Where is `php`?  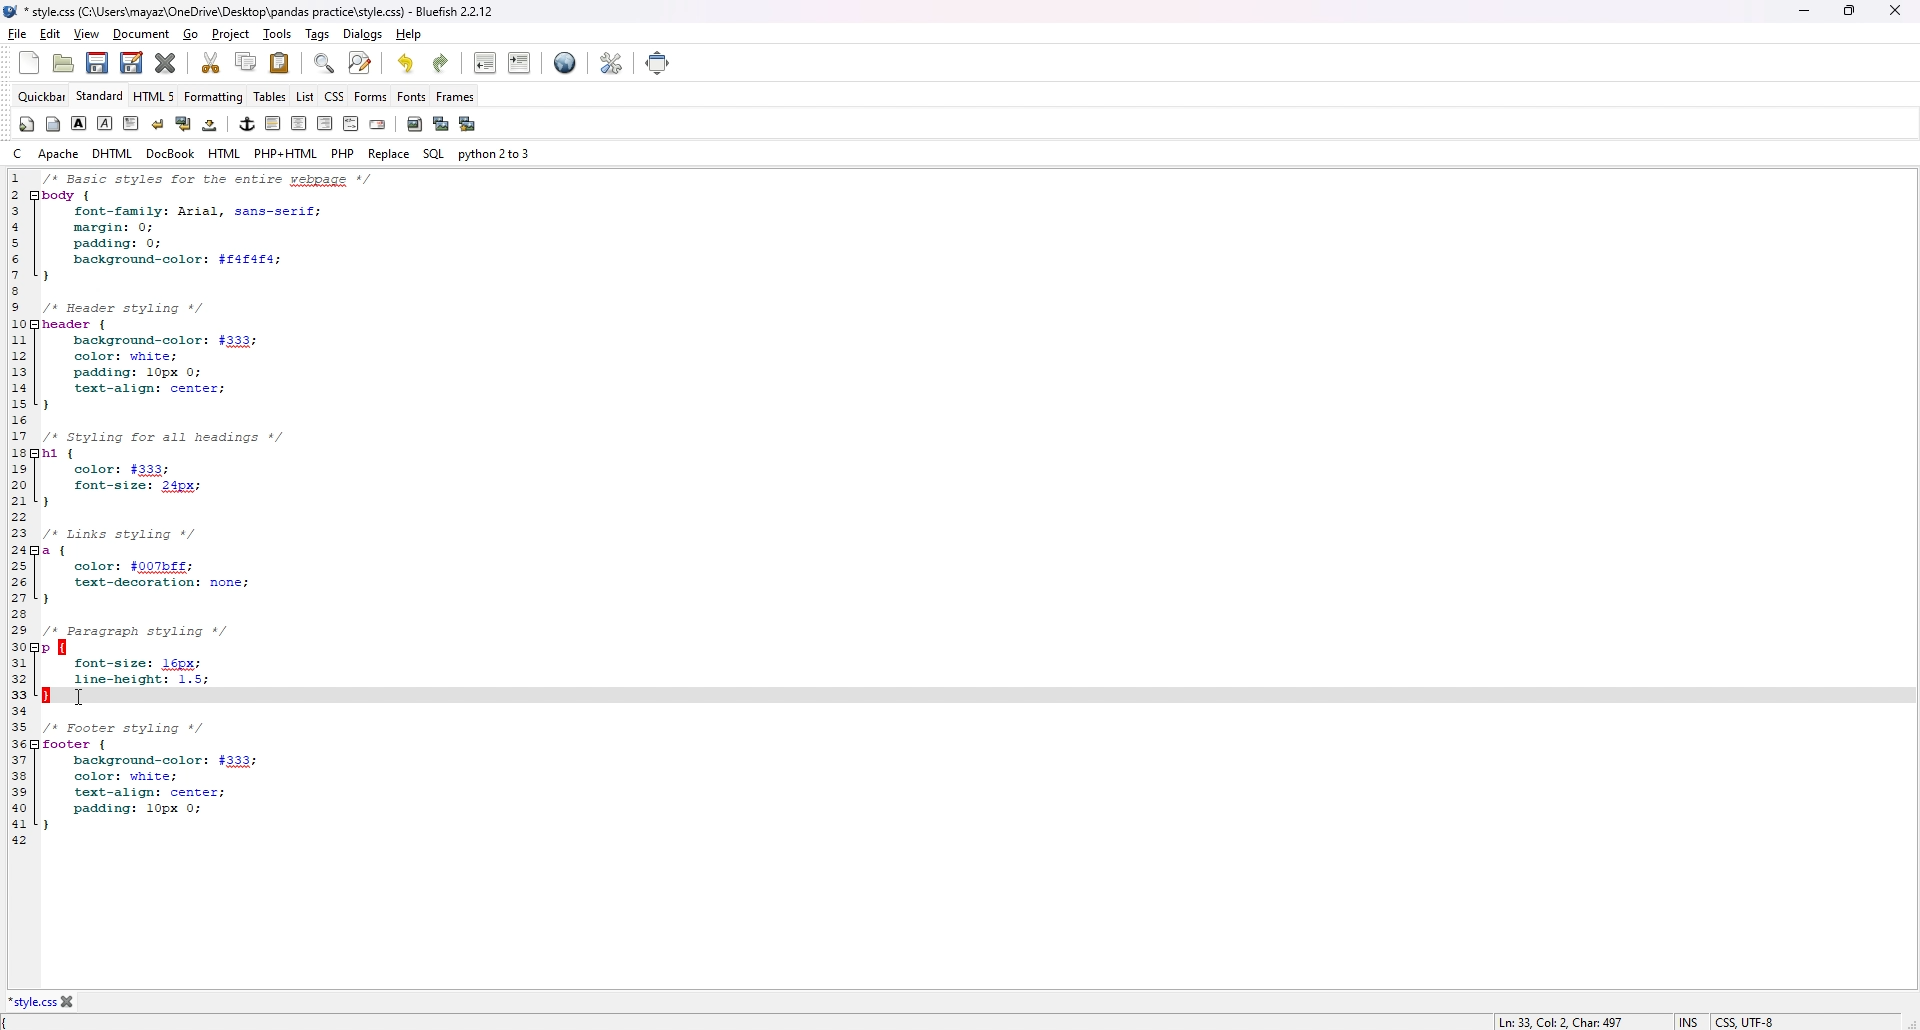 php is located at coordinates (342, 154).